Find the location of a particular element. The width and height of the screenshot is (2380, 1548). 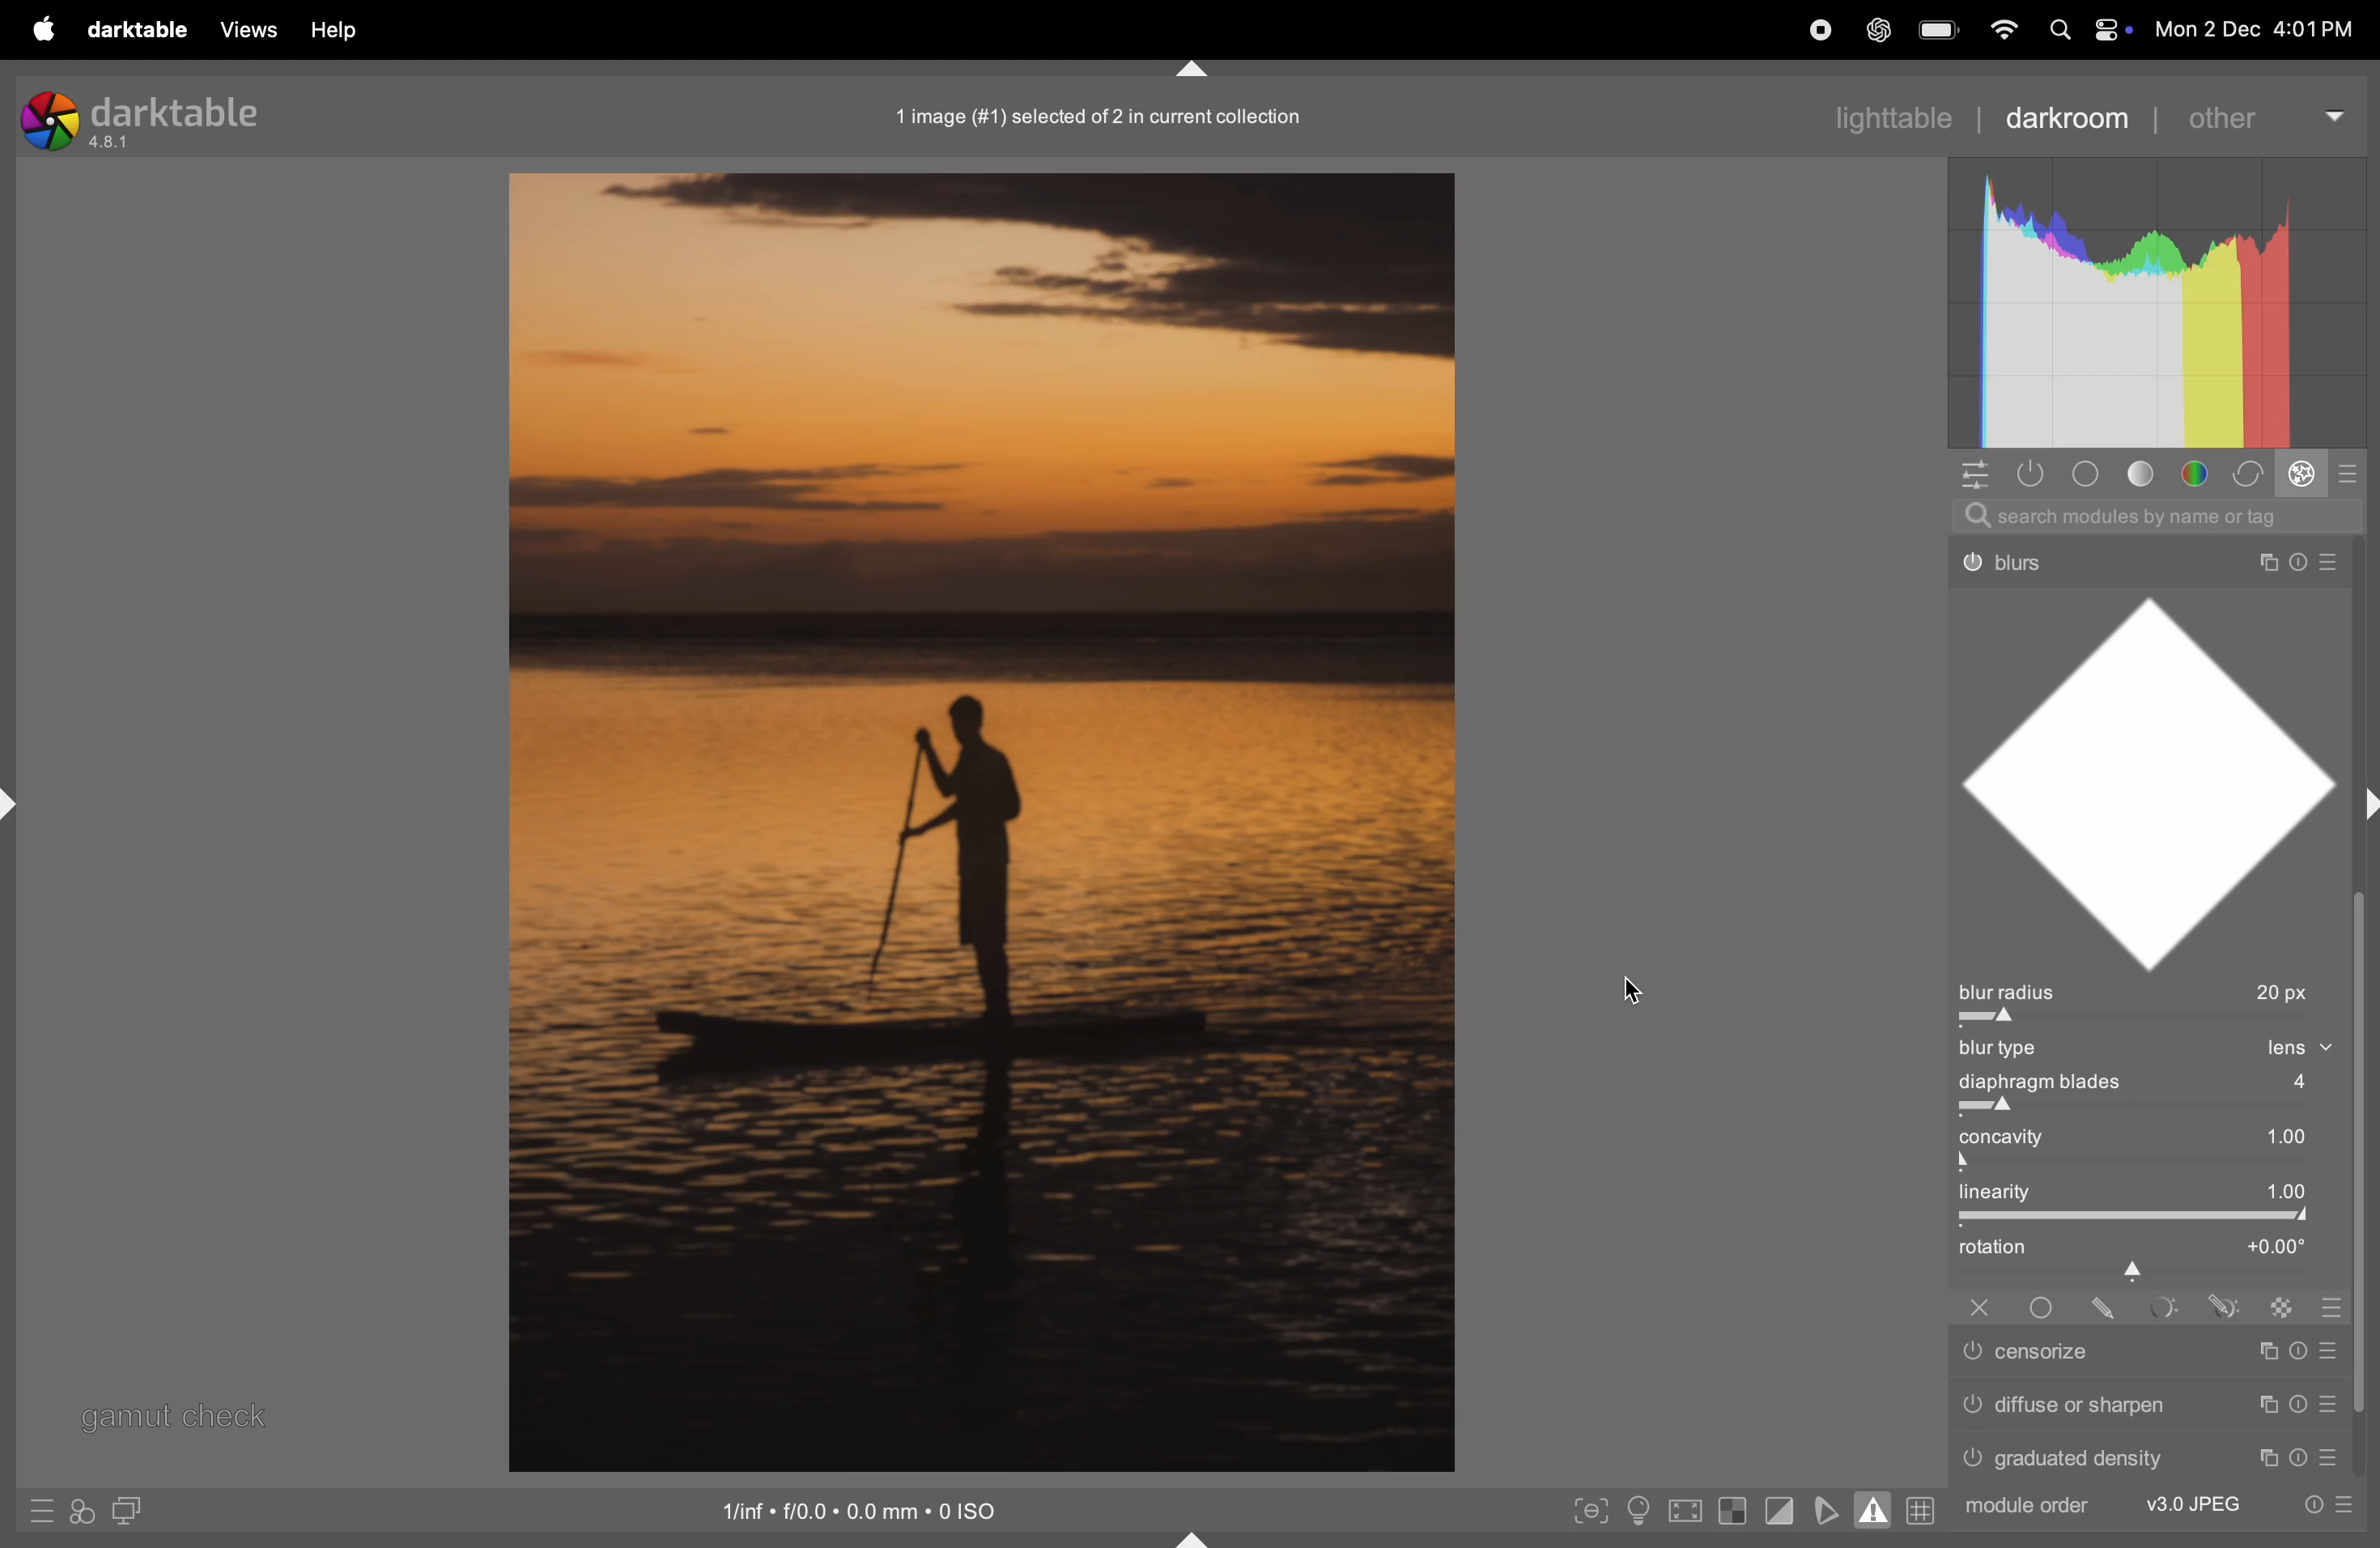

modes is located at coordinates (2354, 472).